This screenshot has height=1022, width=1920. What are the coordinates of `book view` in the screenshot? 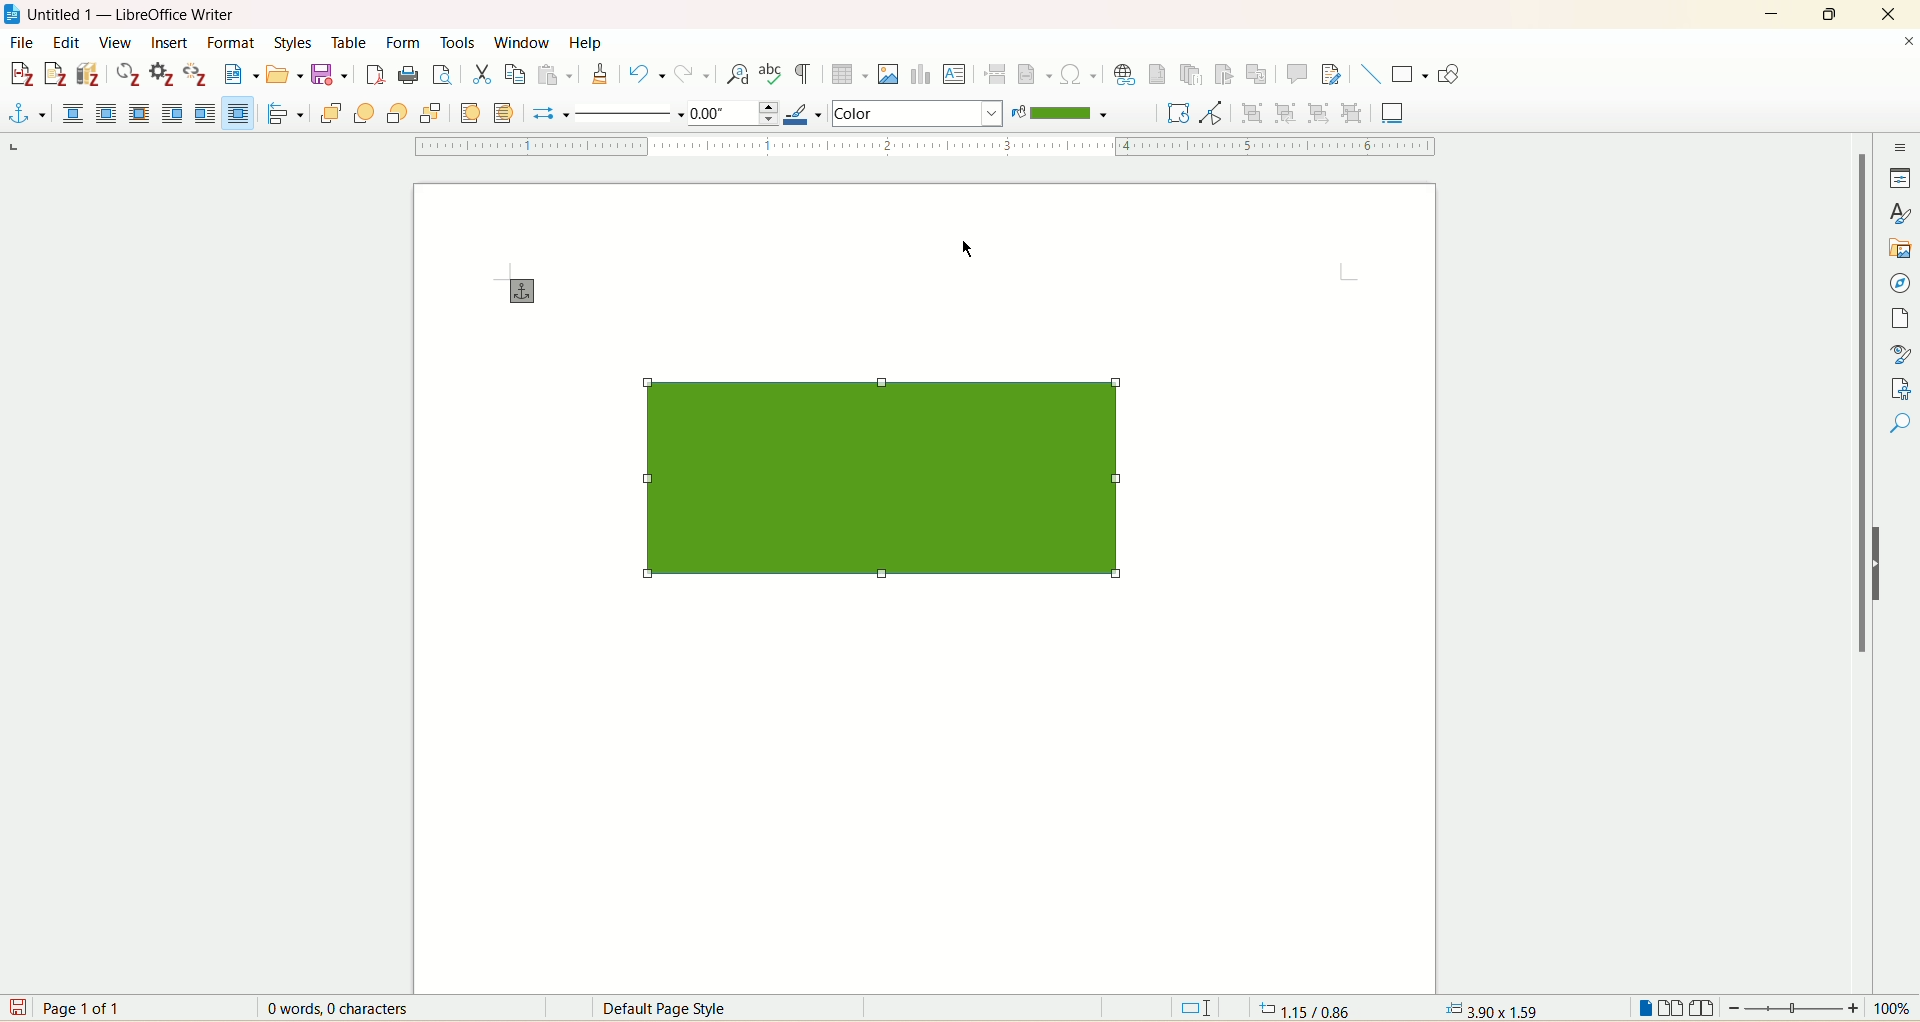 It's located at (1705, 1010).